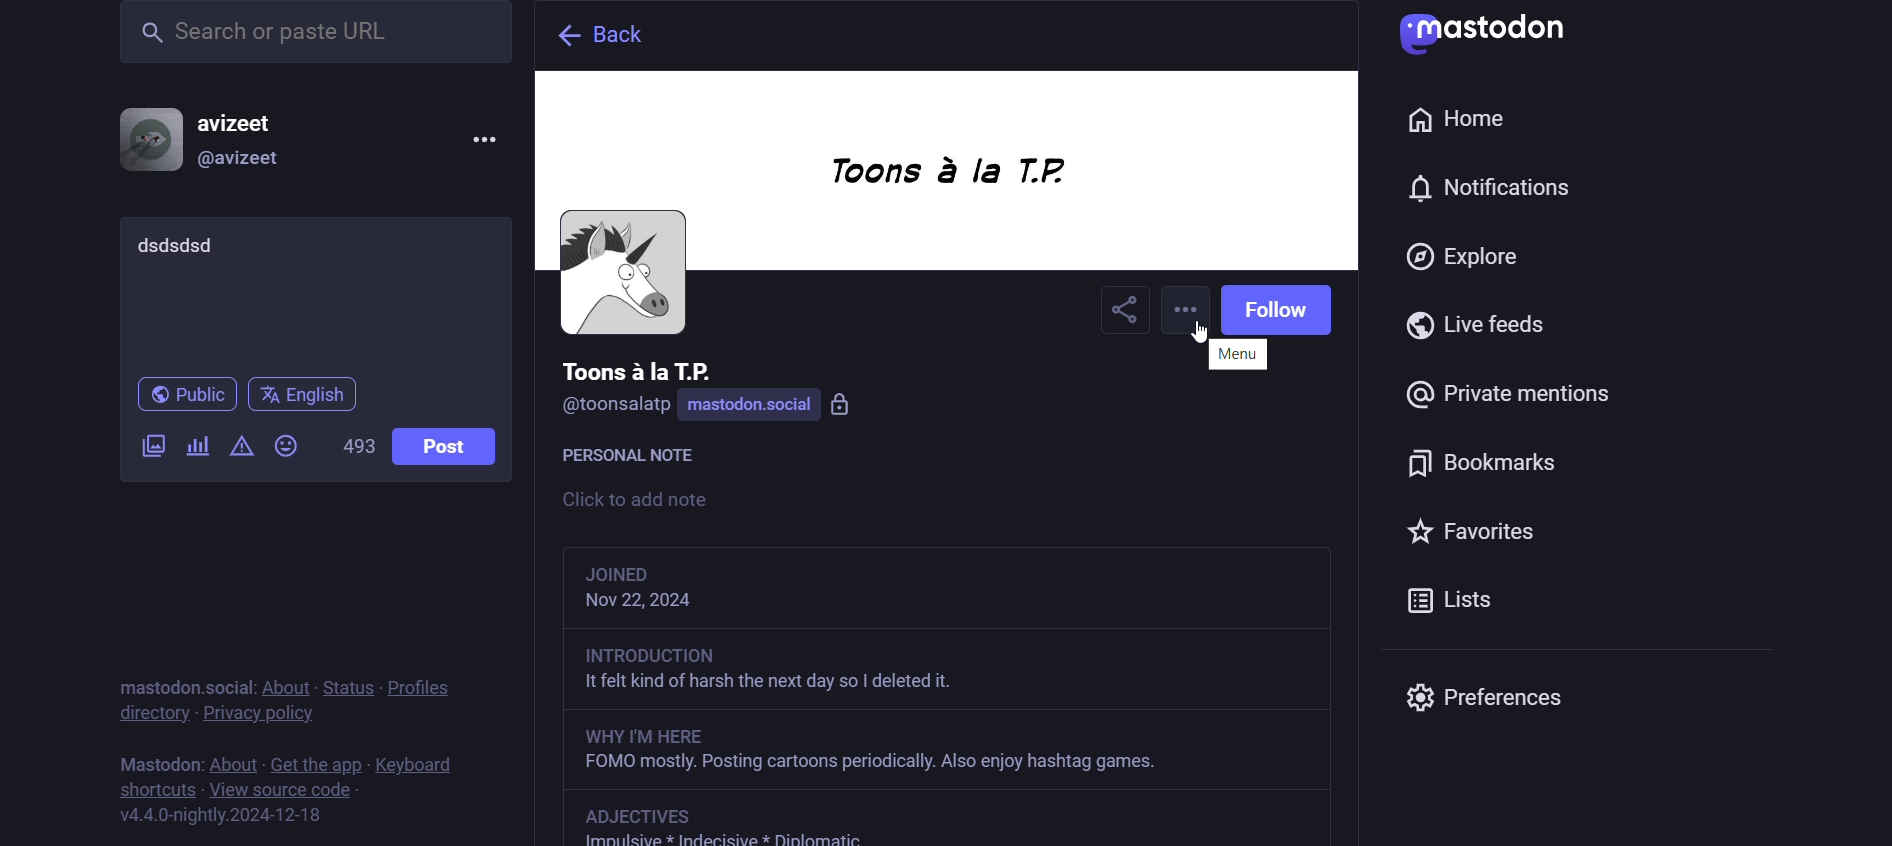  What do you see at coordinates (1238, 355) in the screenshot?
I see `menu` at bounding box center [1238, 355].